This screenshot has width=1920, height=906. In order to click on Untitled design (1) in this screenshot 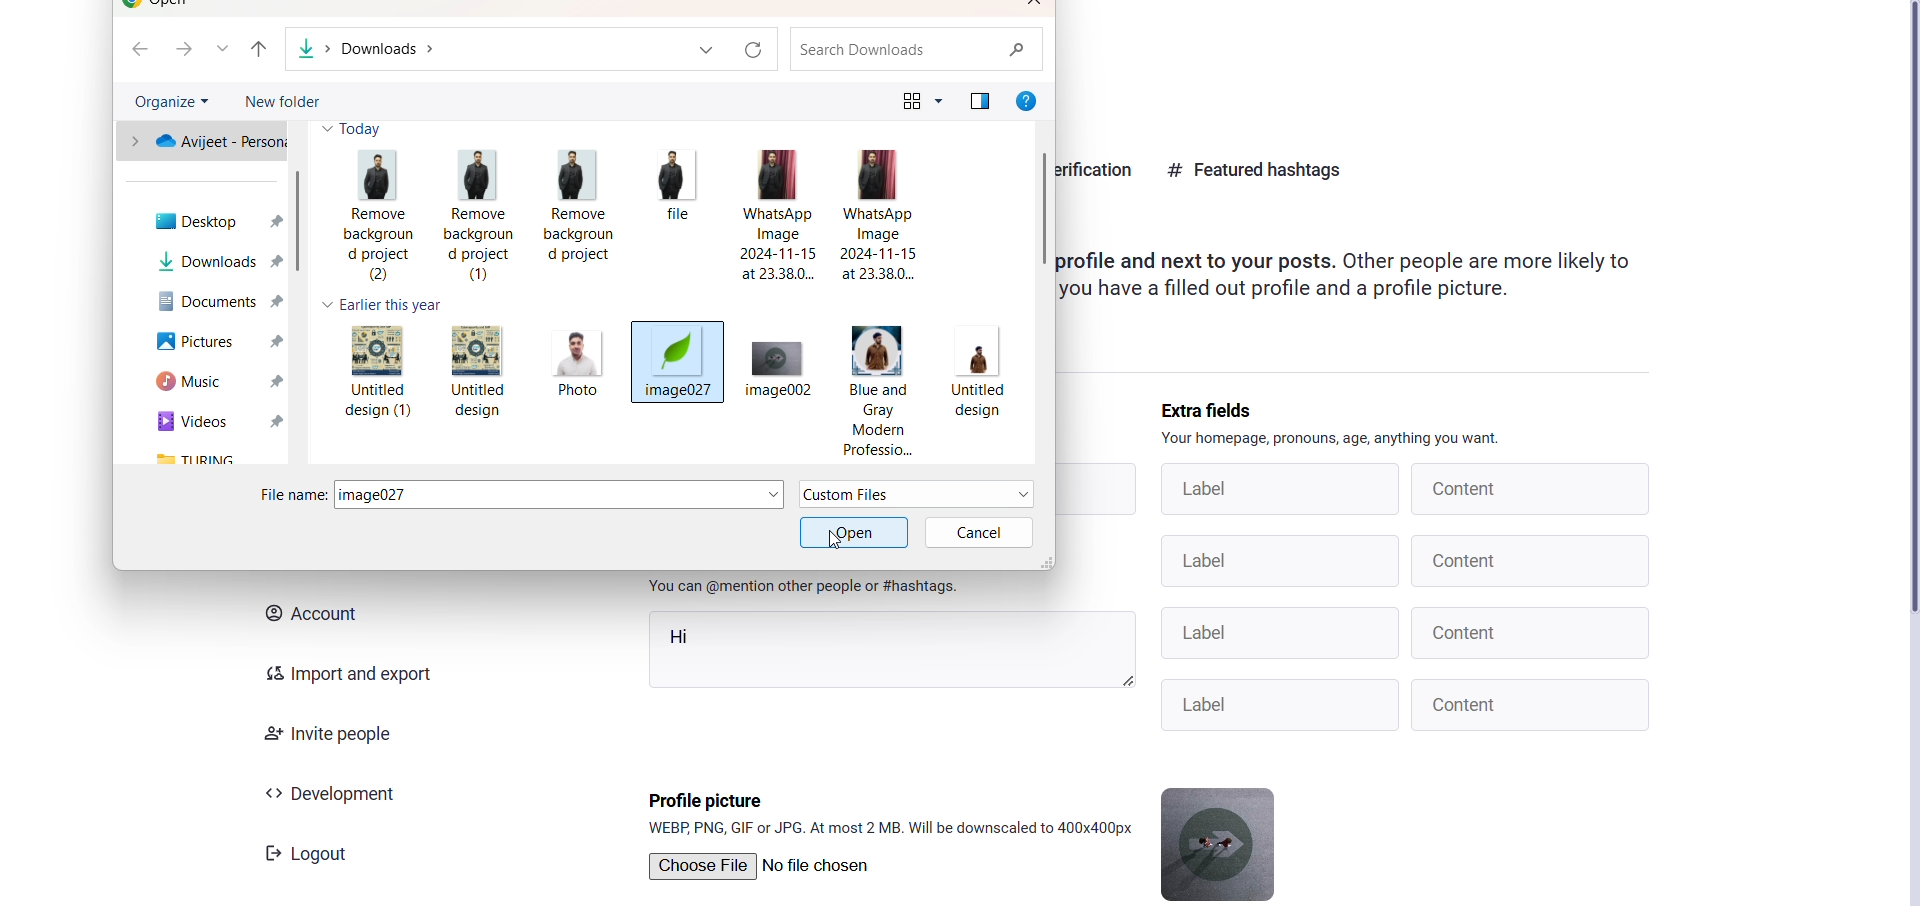, I will do `click(373, 376)`.